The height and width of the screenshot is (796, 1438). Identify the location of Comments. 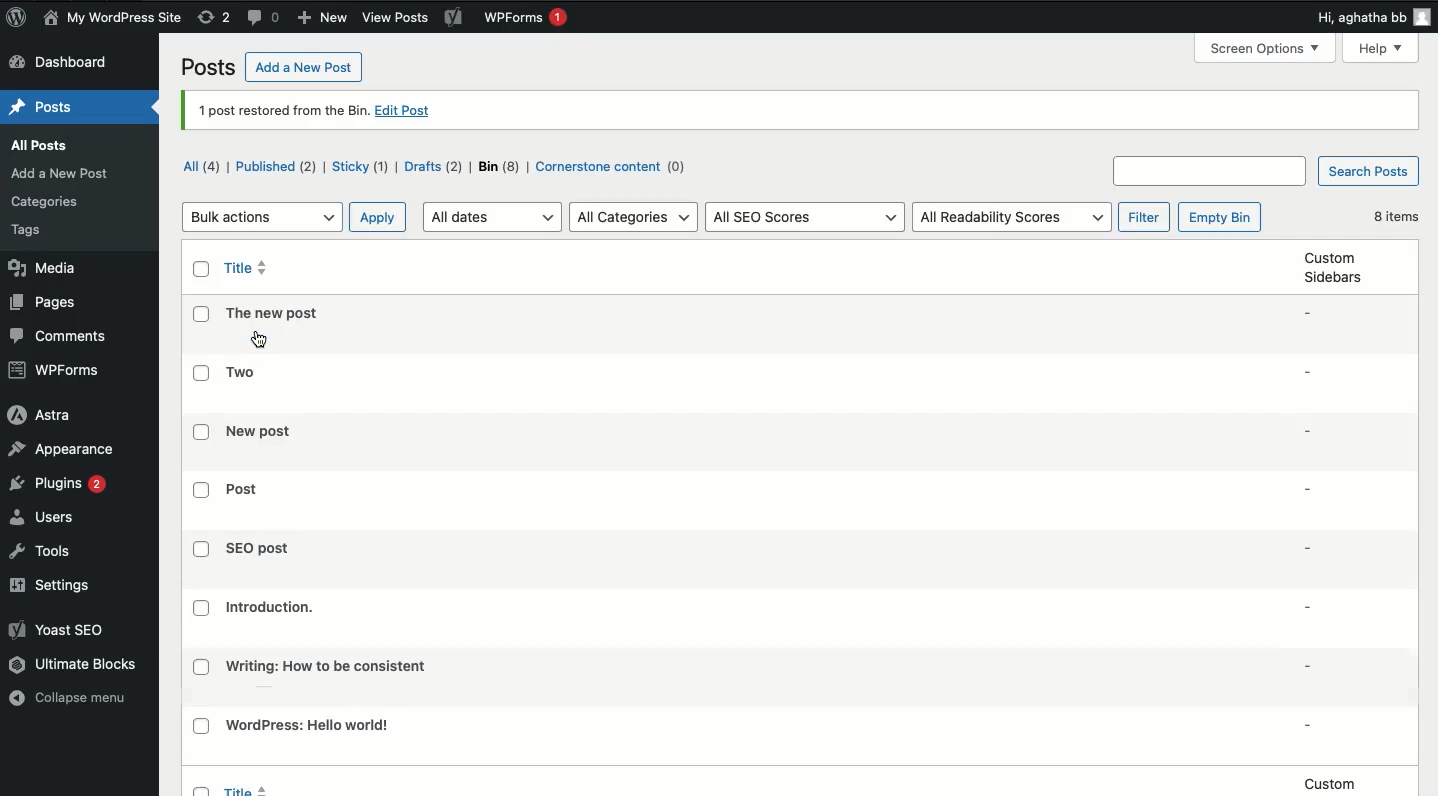
(264, 18).